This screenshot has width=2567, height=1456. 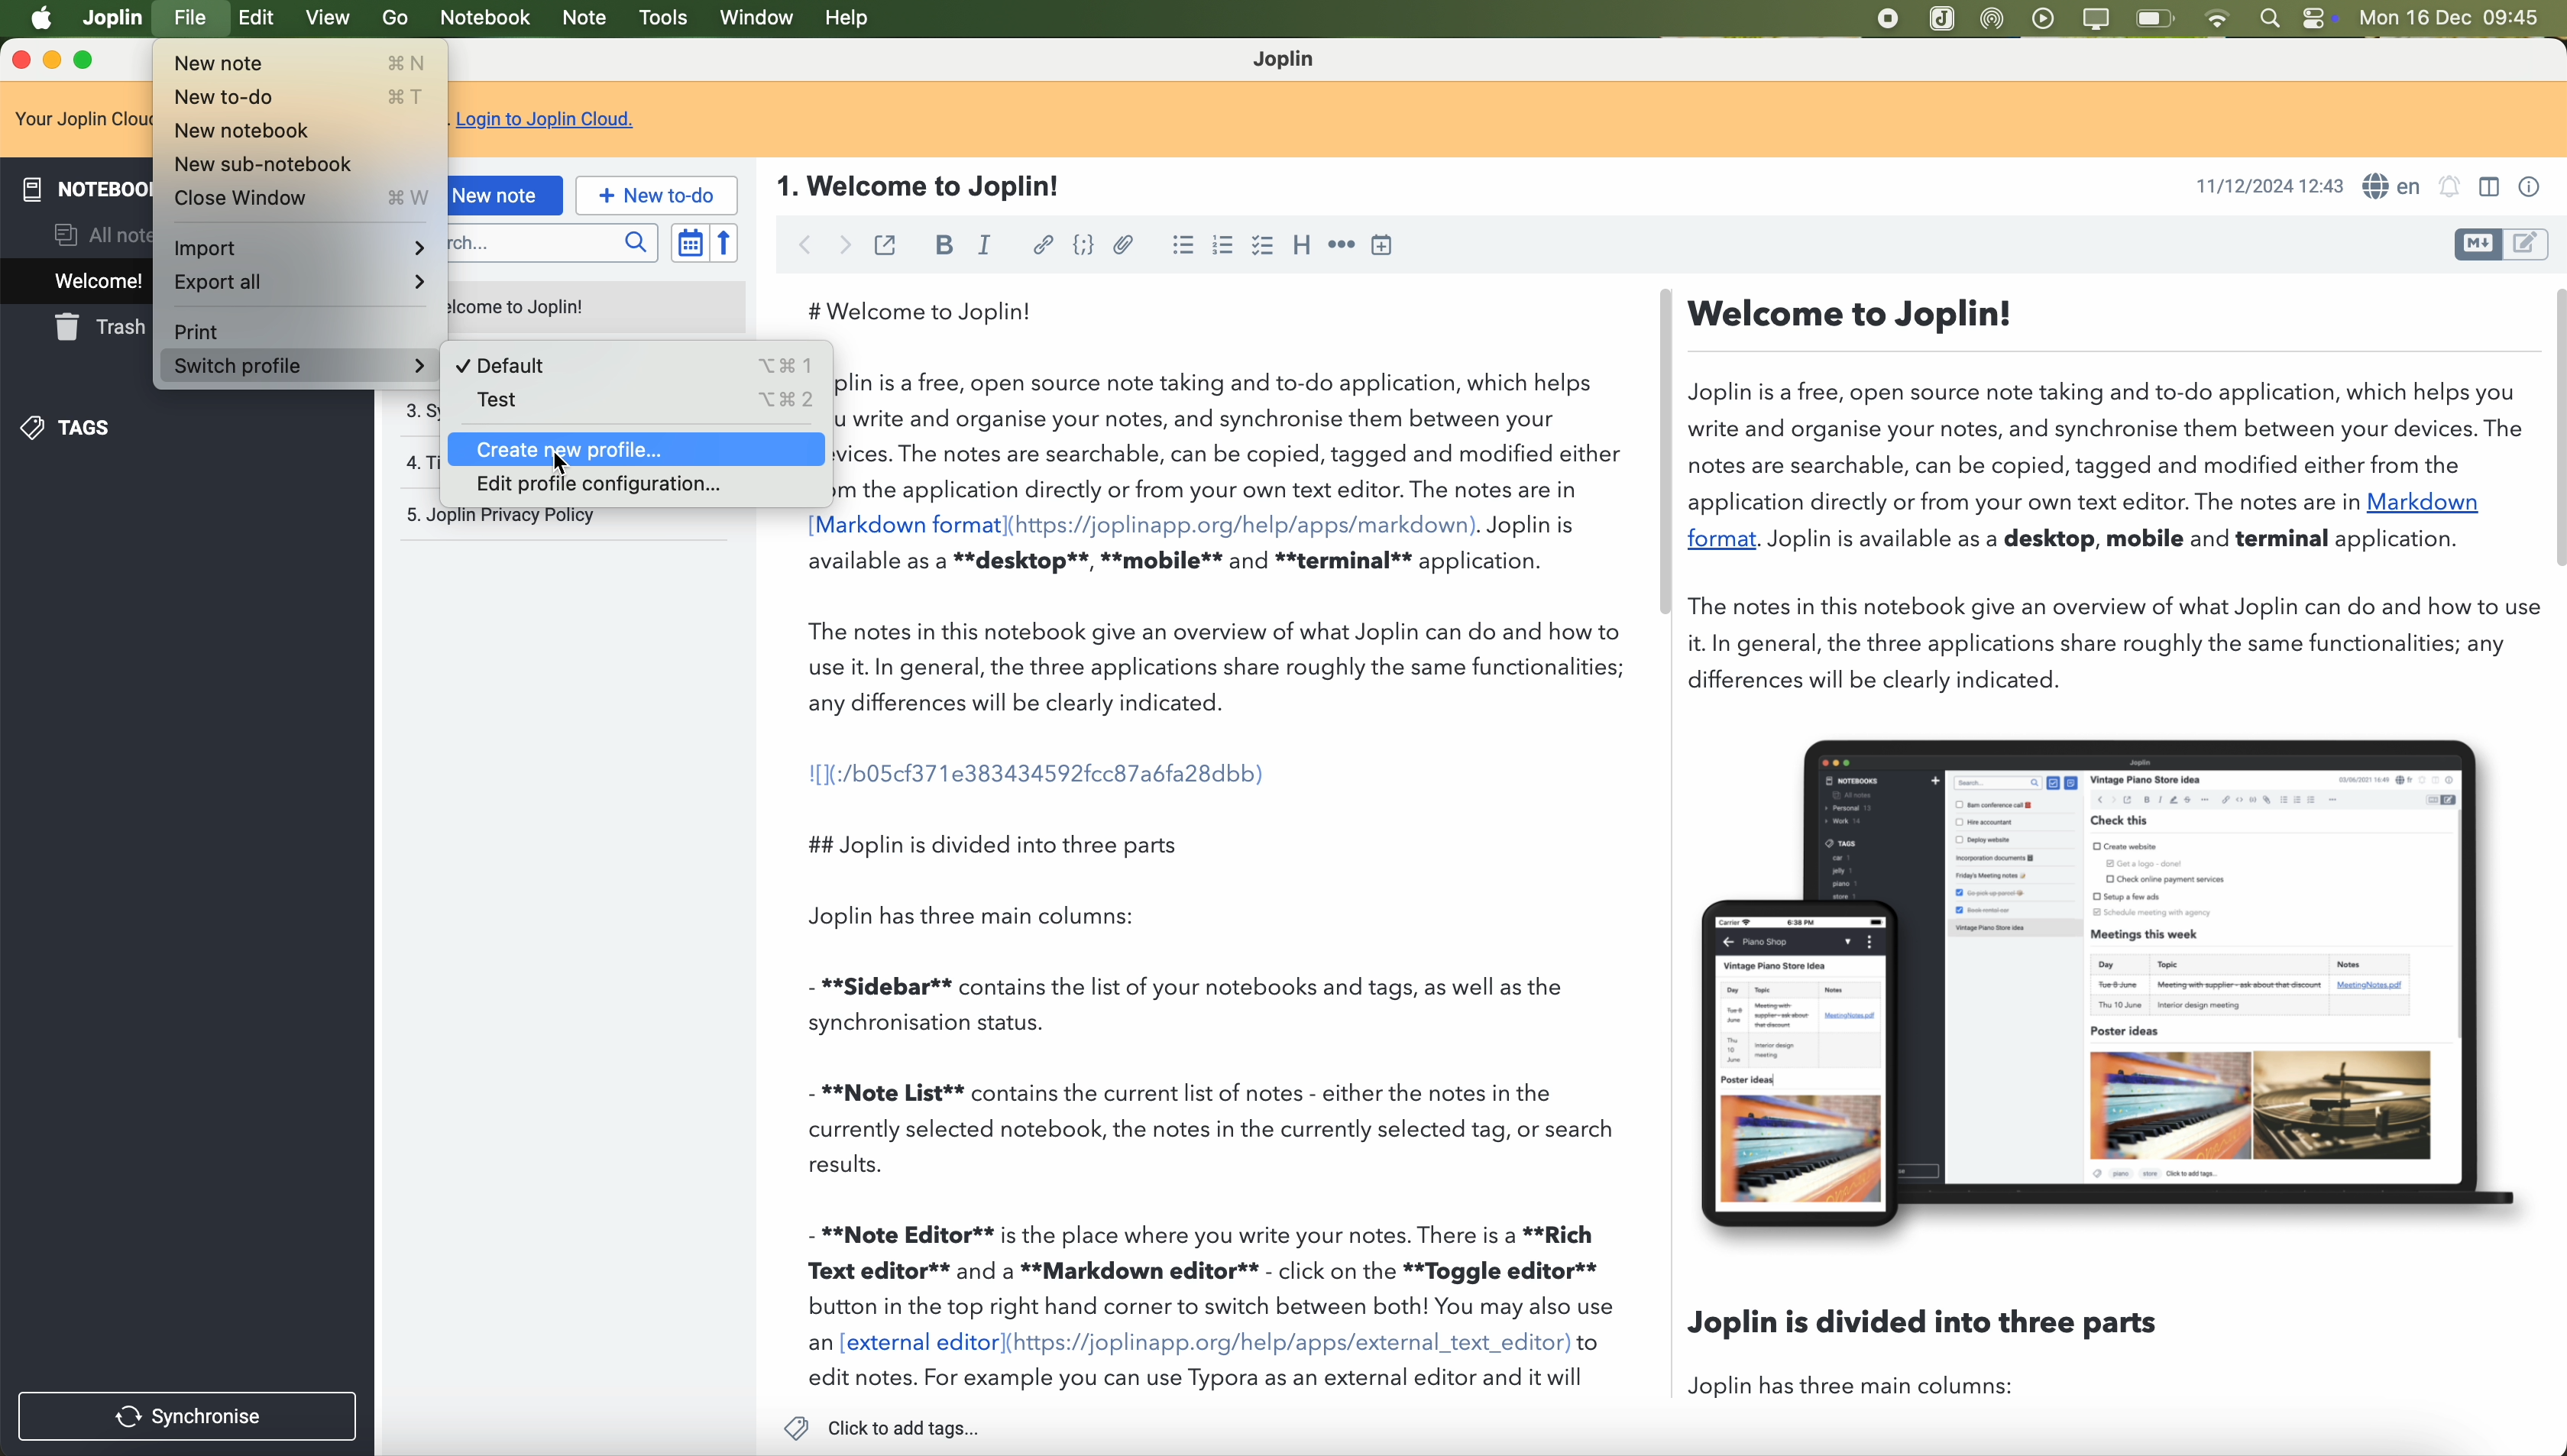 I want to click on Joplin is divided into three parts
Joplin has three main columns:, so click(x=1940, y=1360).